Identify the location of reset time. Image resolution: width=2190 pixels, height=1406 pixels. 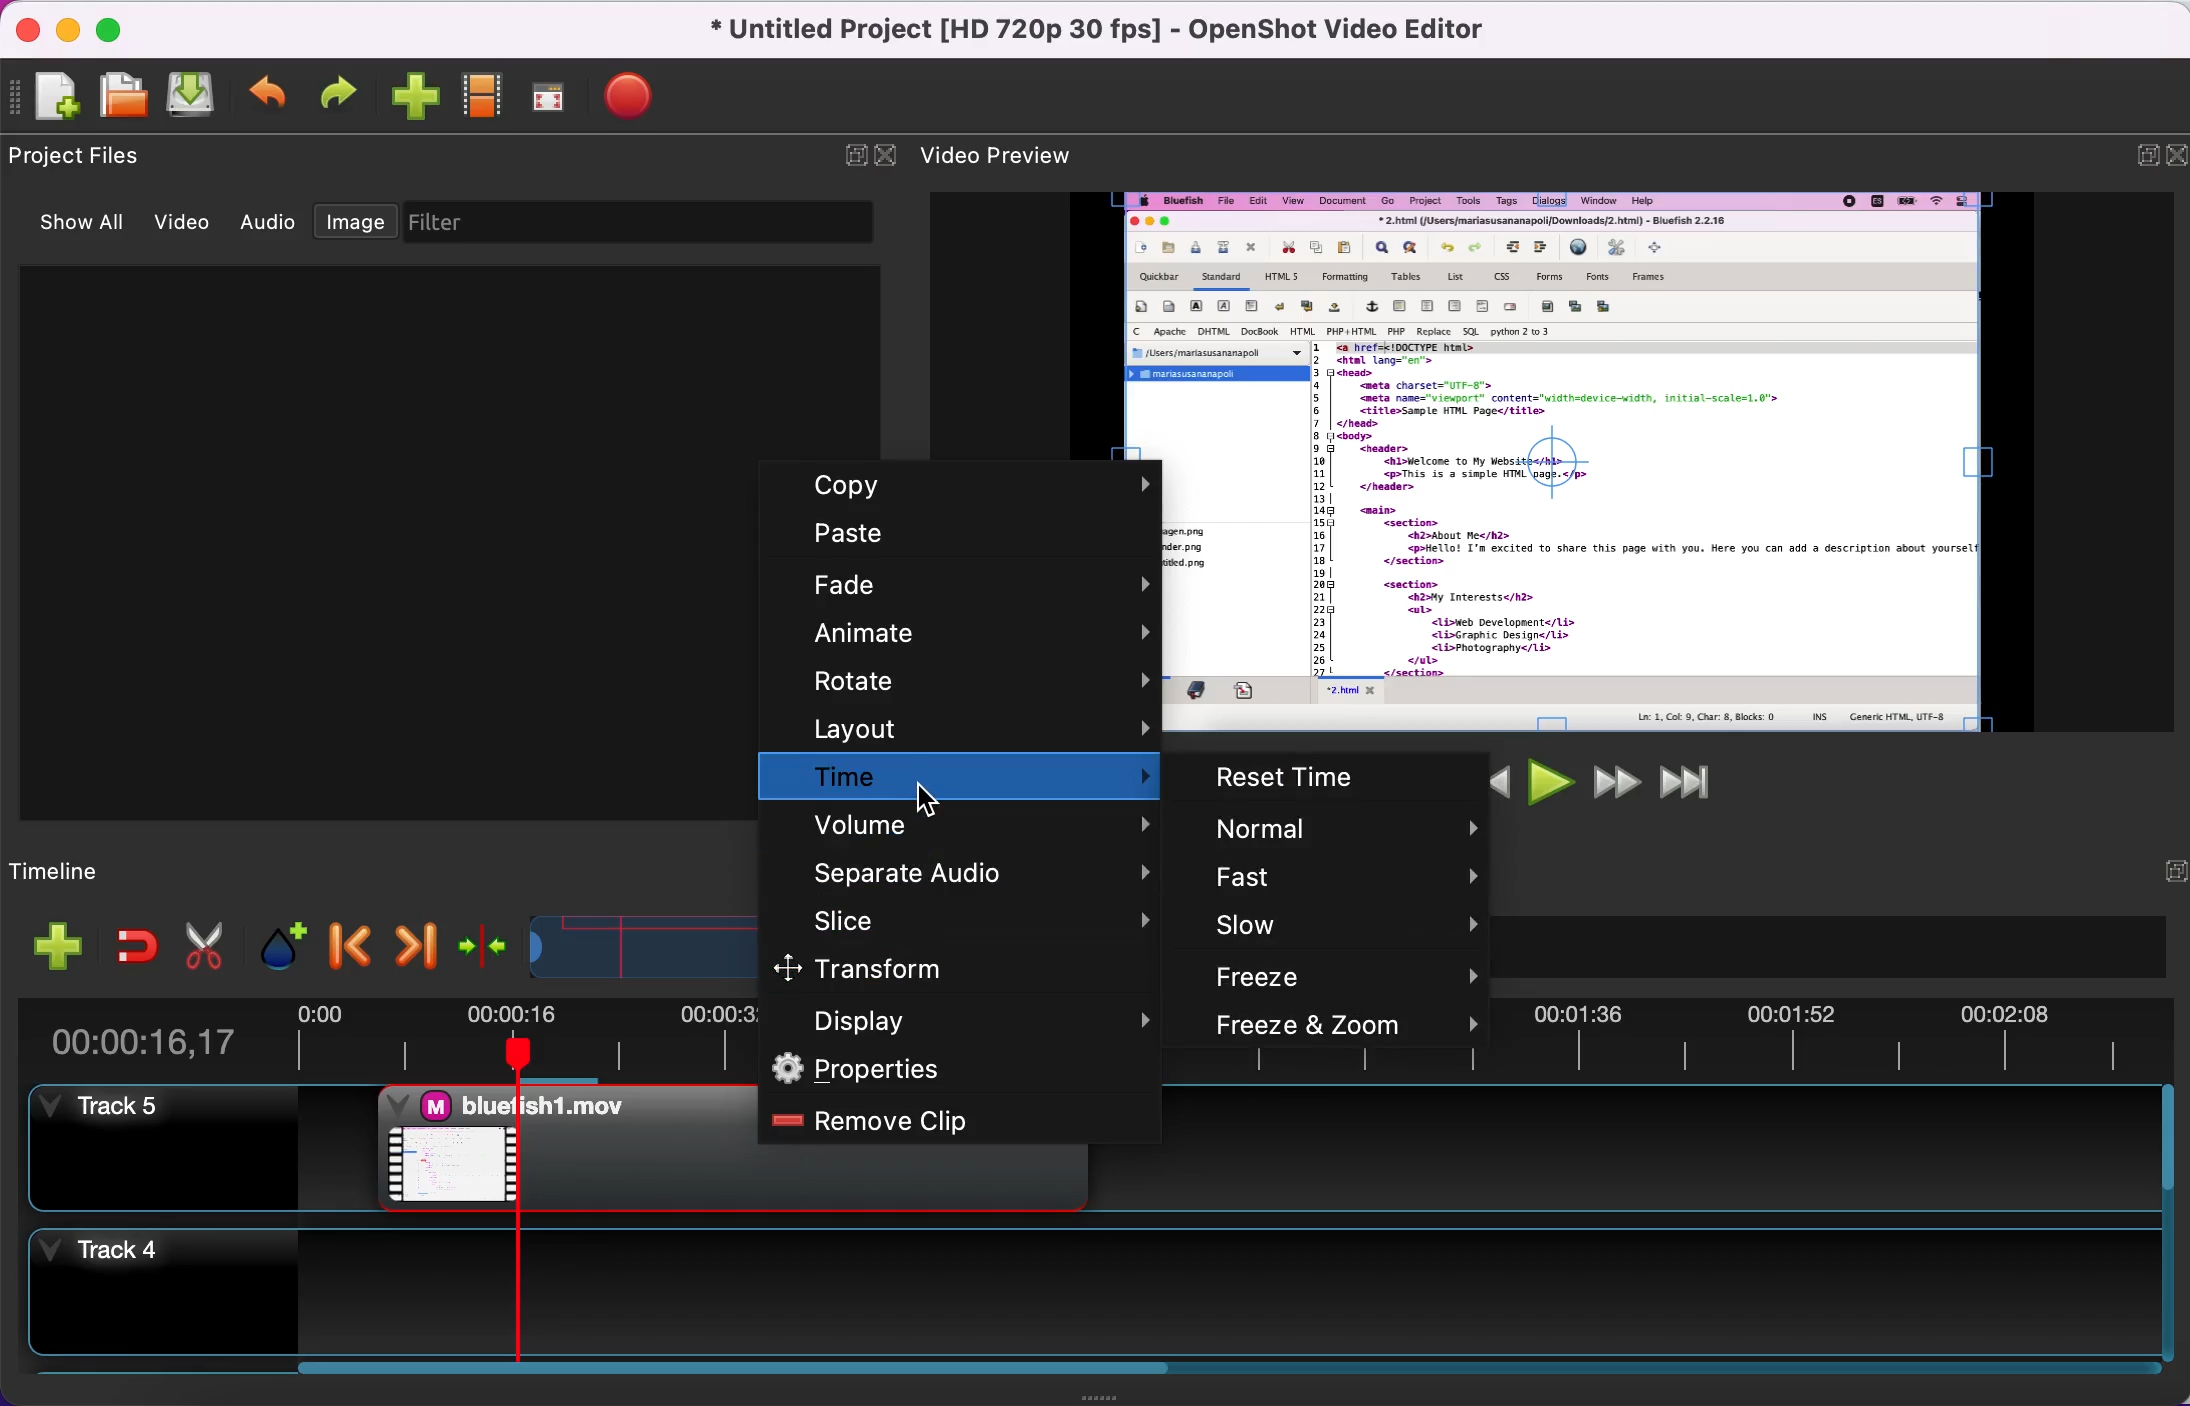
(1344, 778).